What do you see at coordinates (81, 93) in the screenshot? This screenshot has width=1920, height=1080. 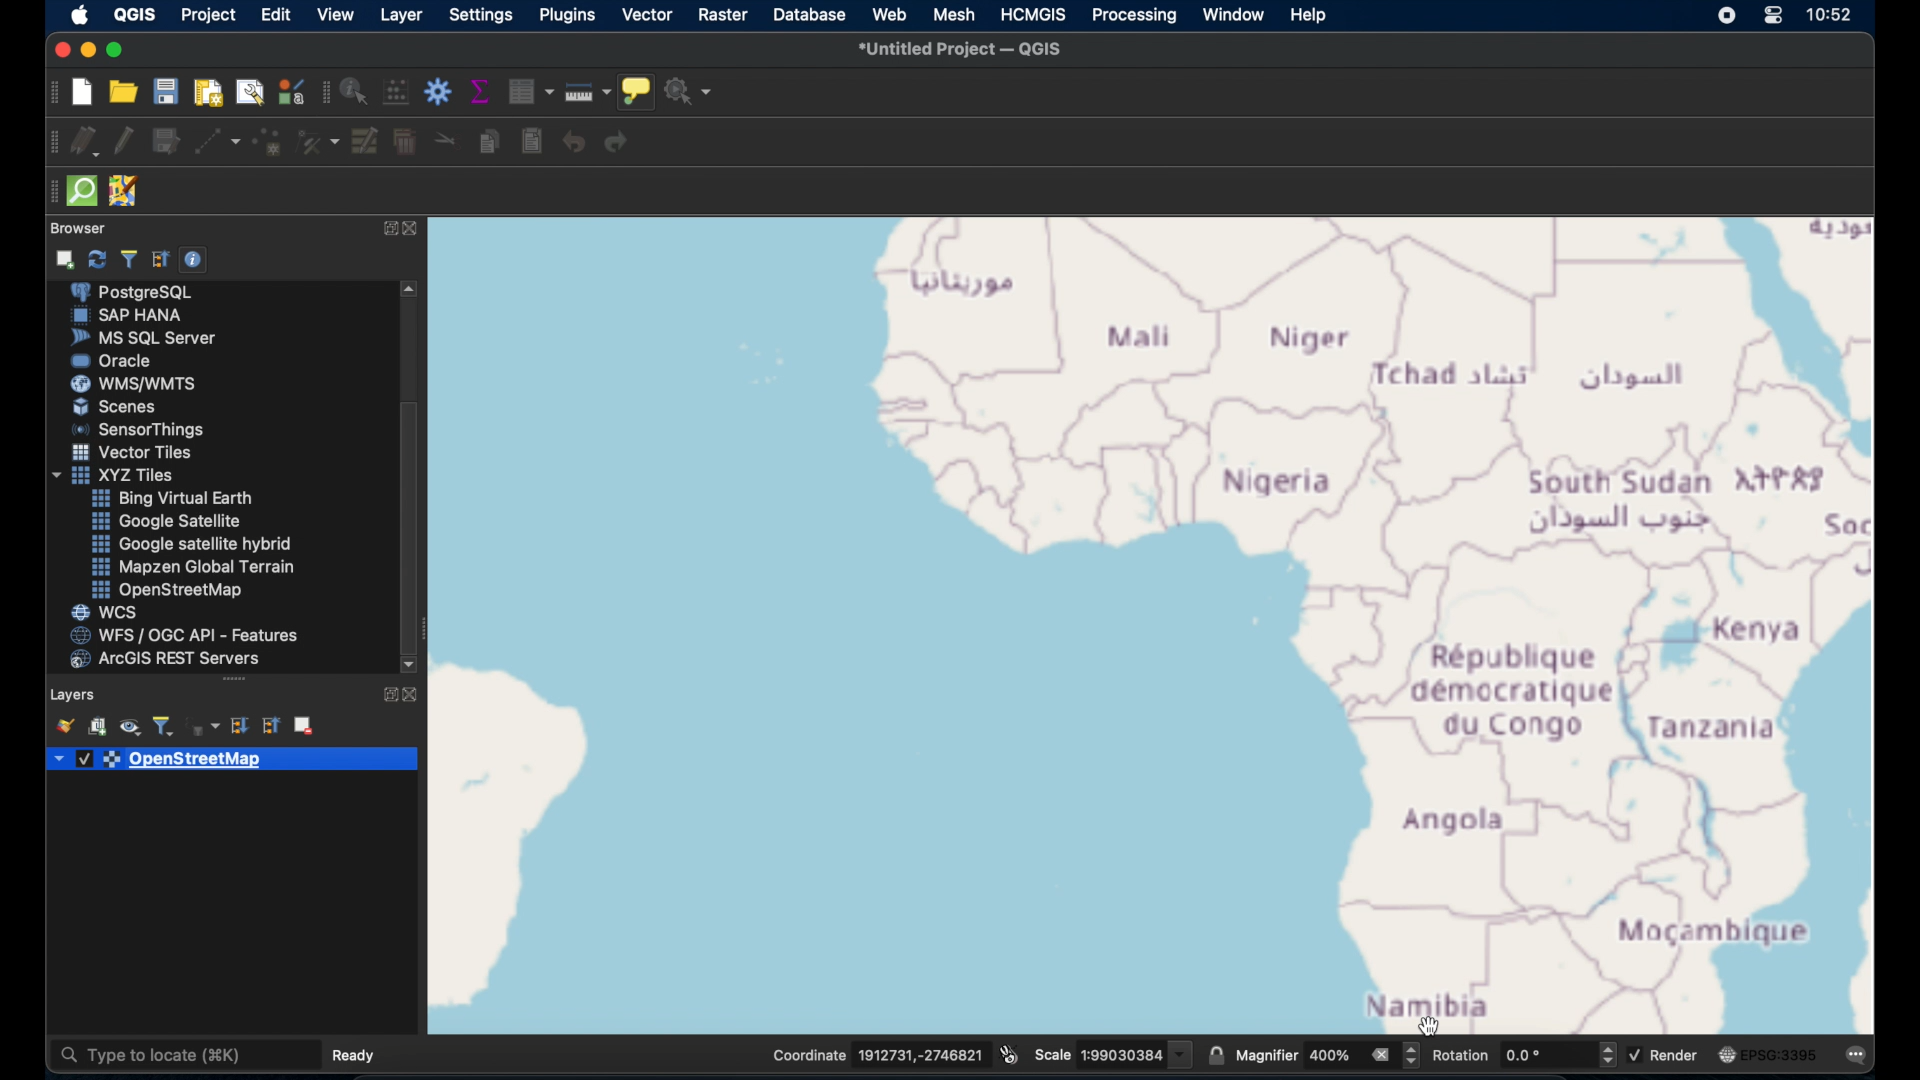 I see `new project` at bounding box center [81, 93].